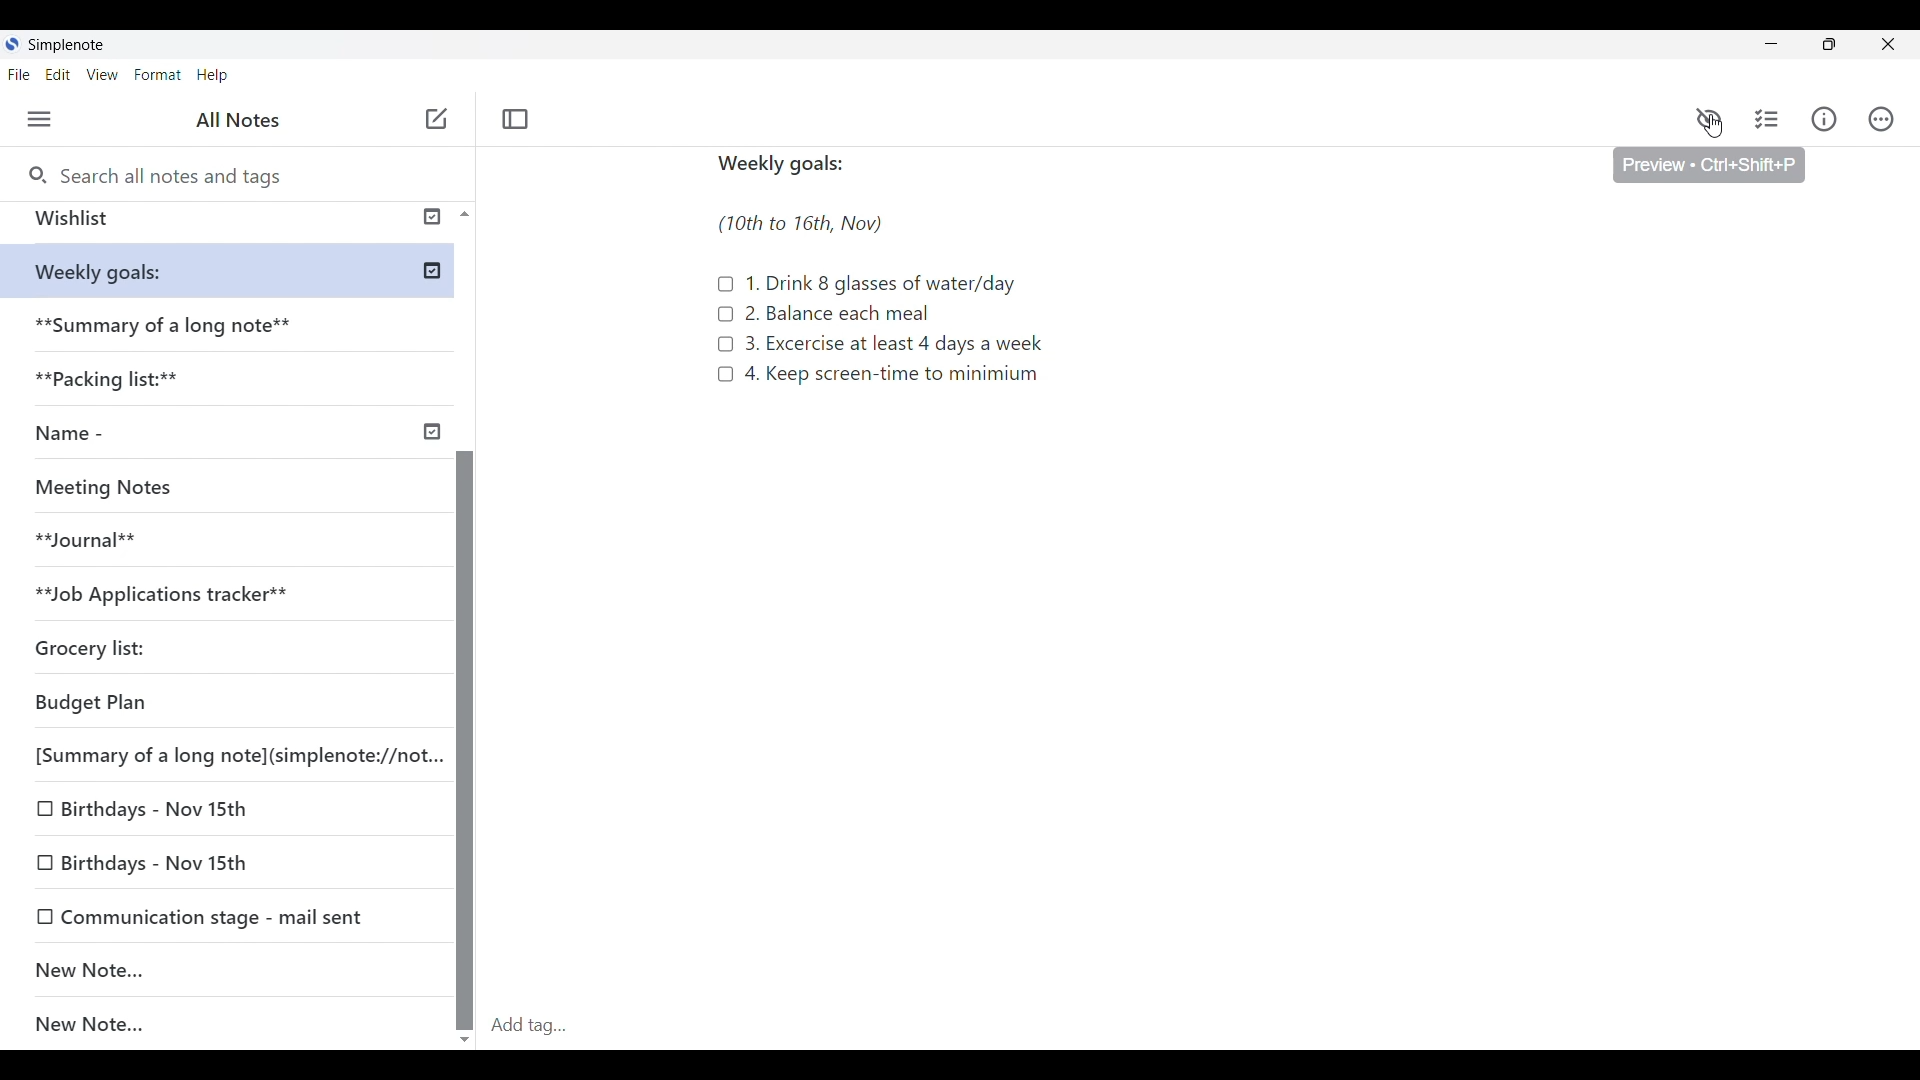 The image size is (1920, 1080). I want to click on Add tag, so click(1200, 1025).